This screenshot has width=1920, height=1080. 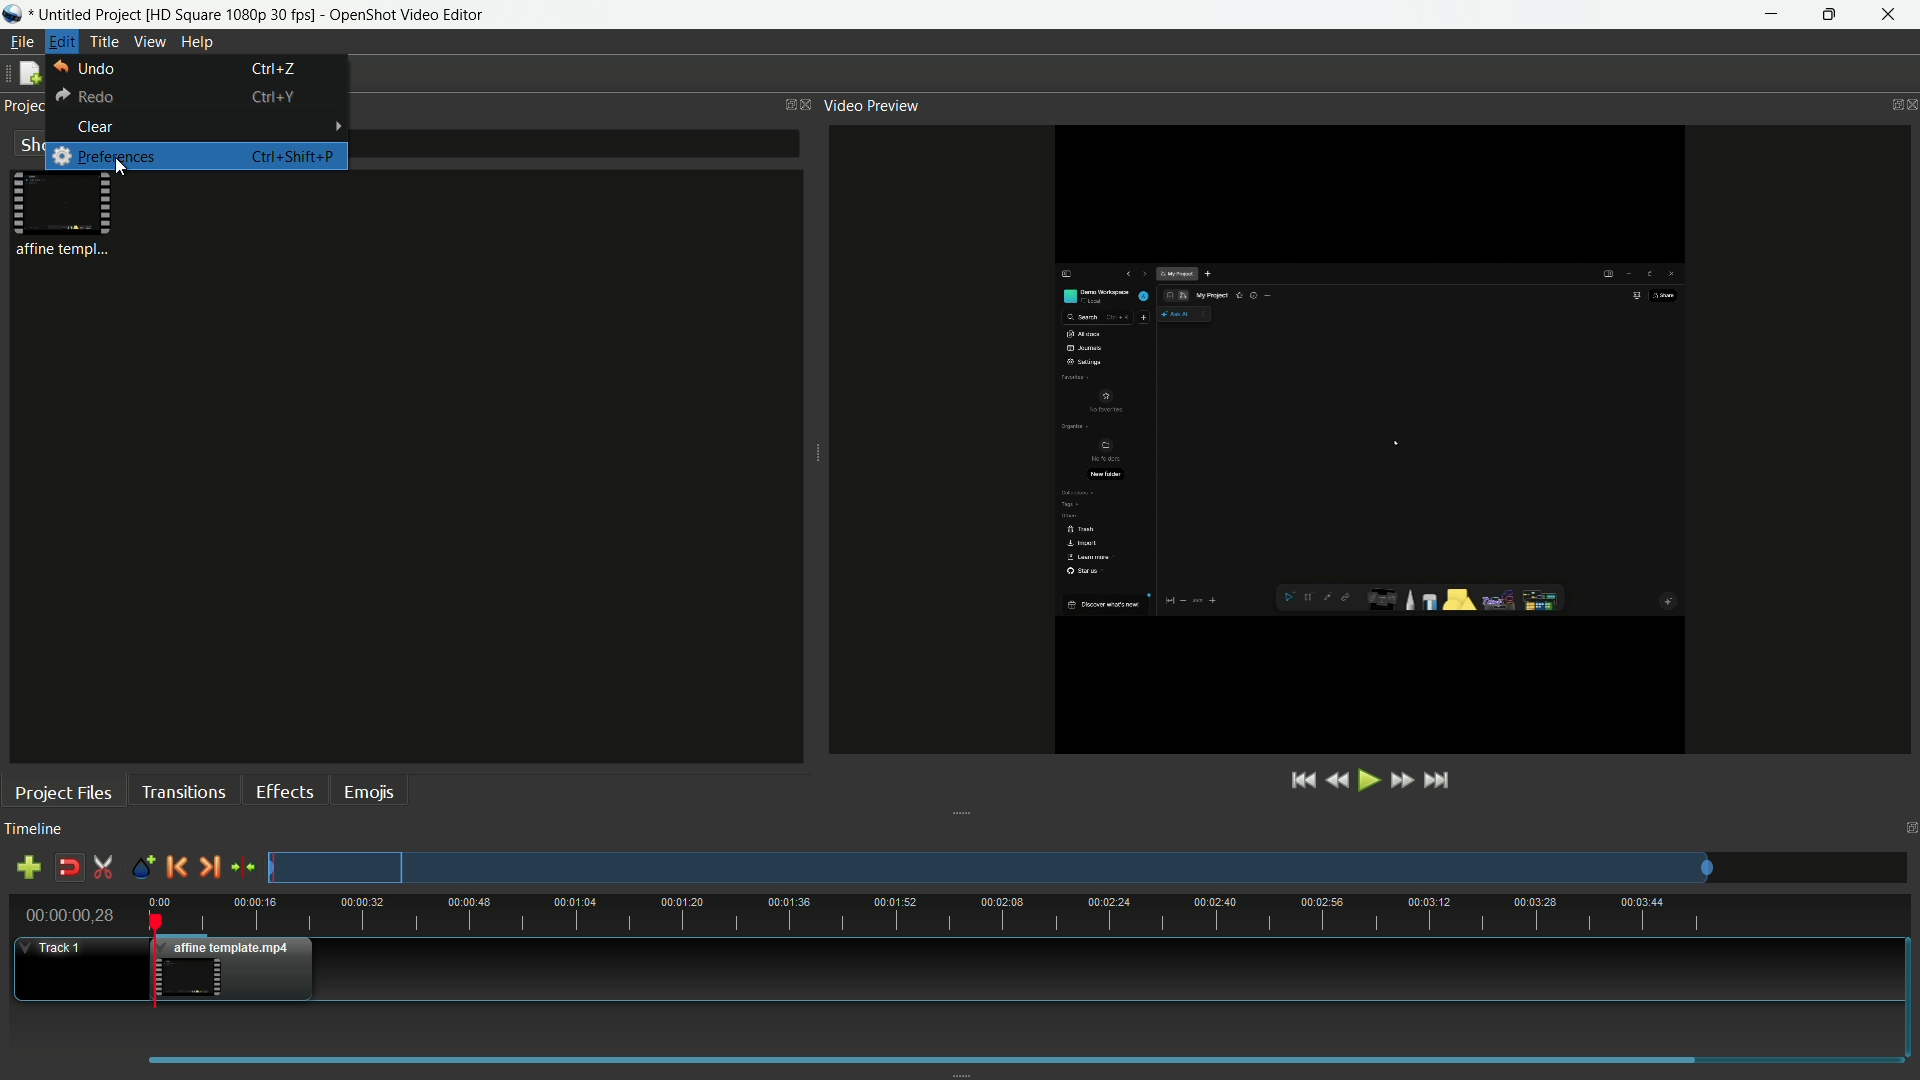 I want to click on close project files, so click(x=802, y=105).